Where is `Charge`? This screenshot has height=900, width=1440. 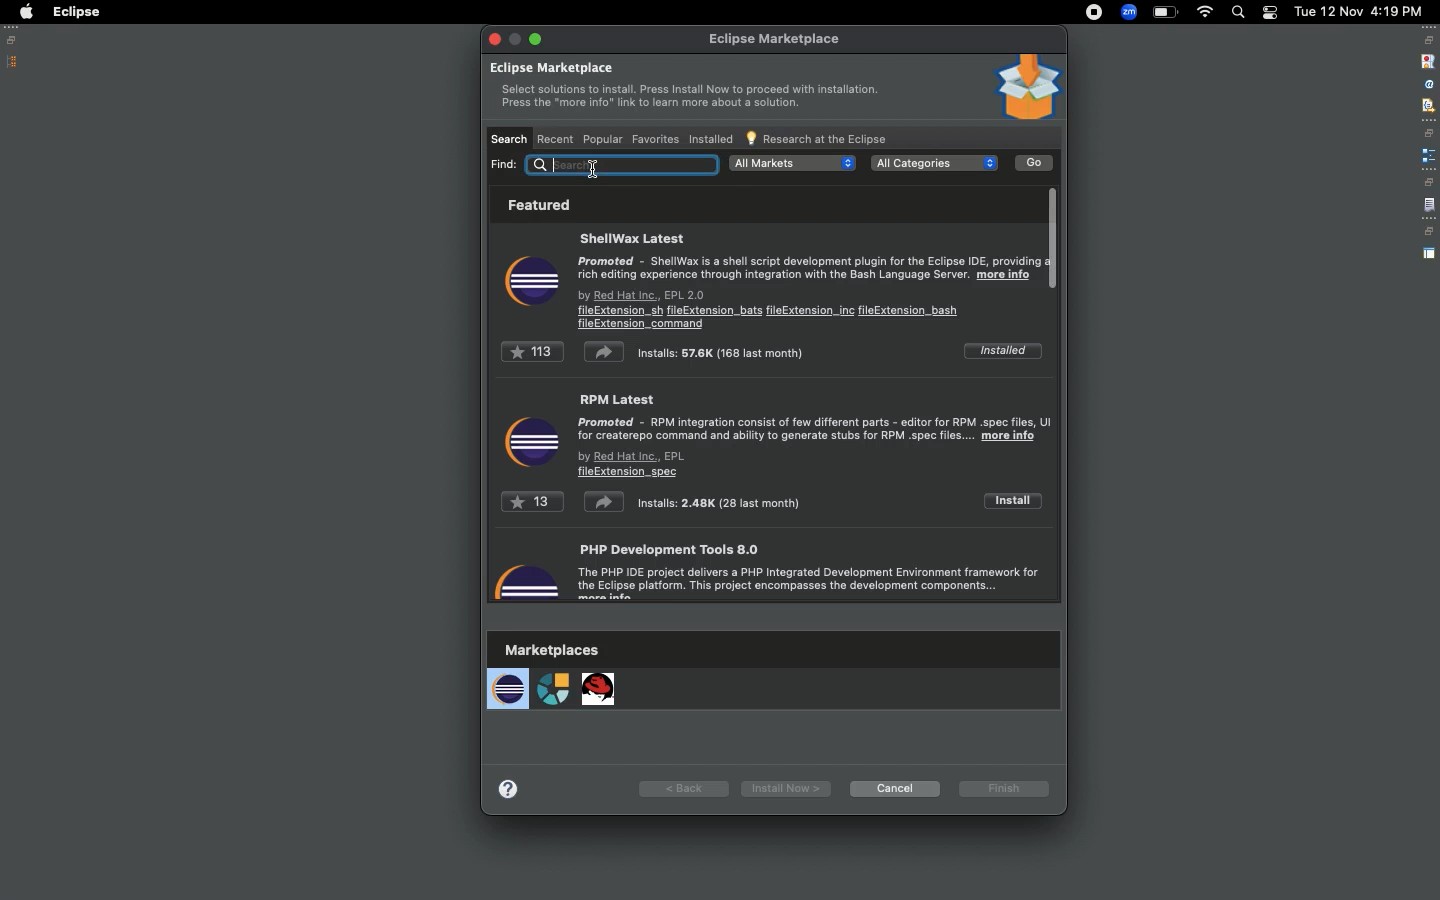 Charge is located at coordinates (1165, 13).